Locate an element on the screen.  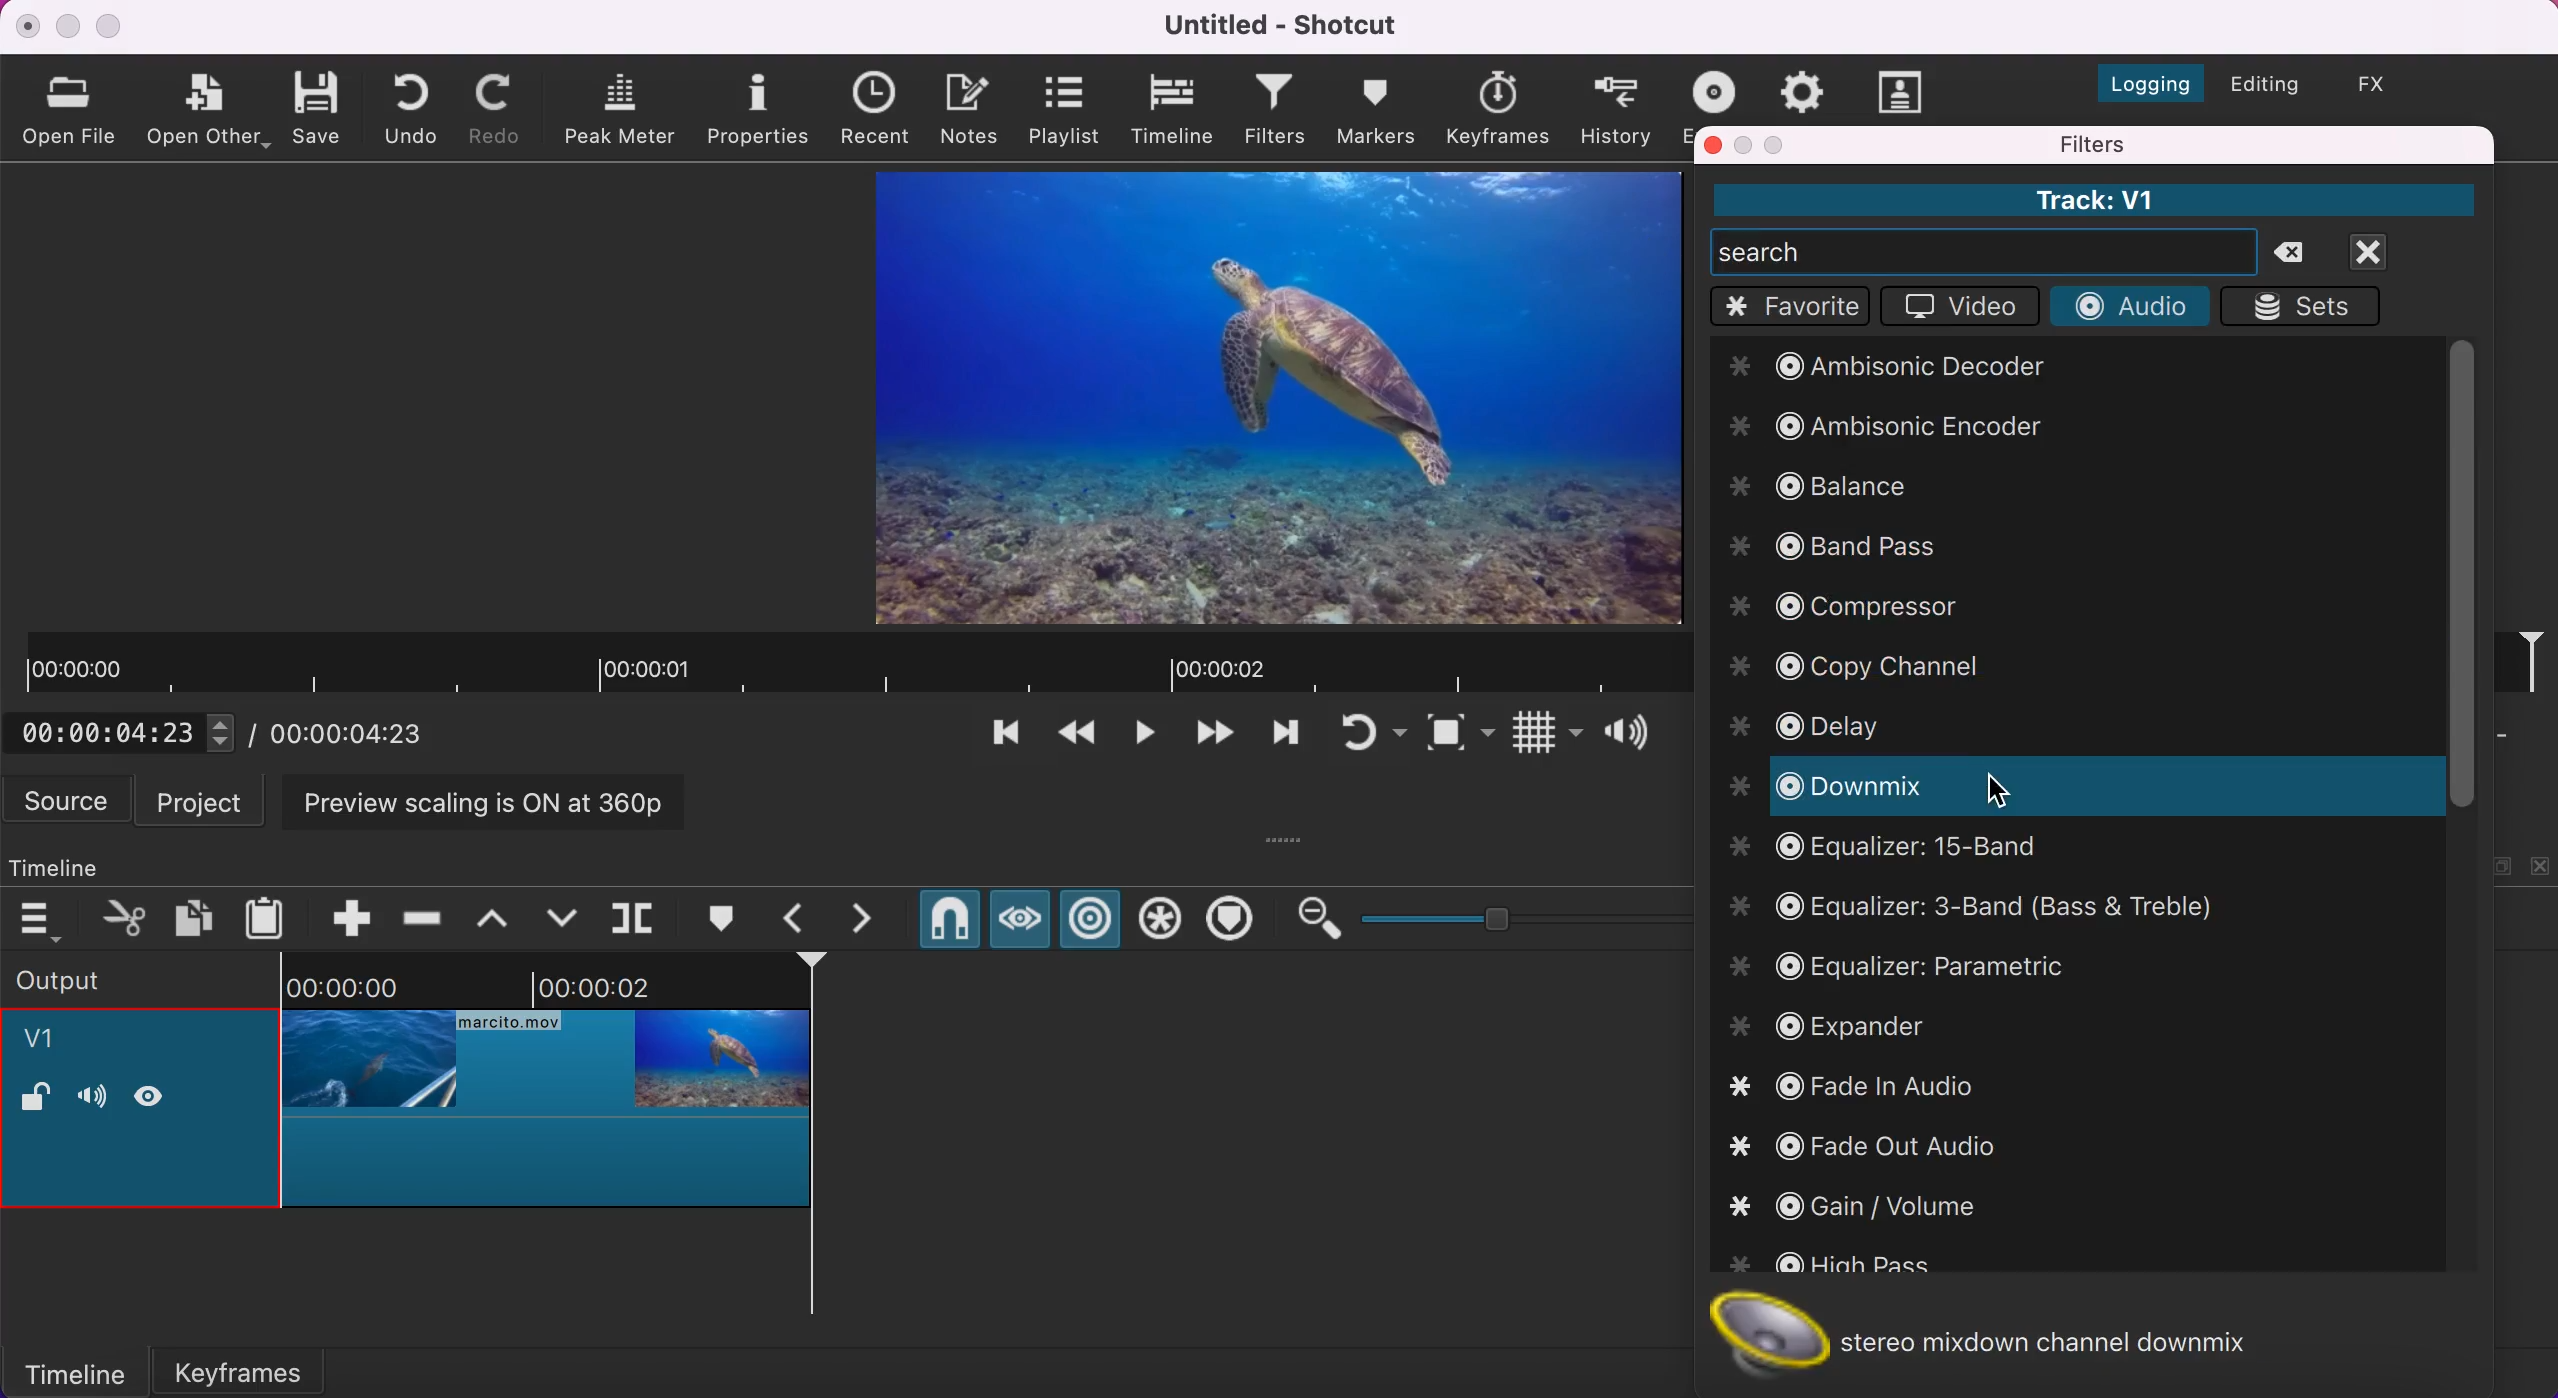
previous marker is located at coordinates (800, 918).